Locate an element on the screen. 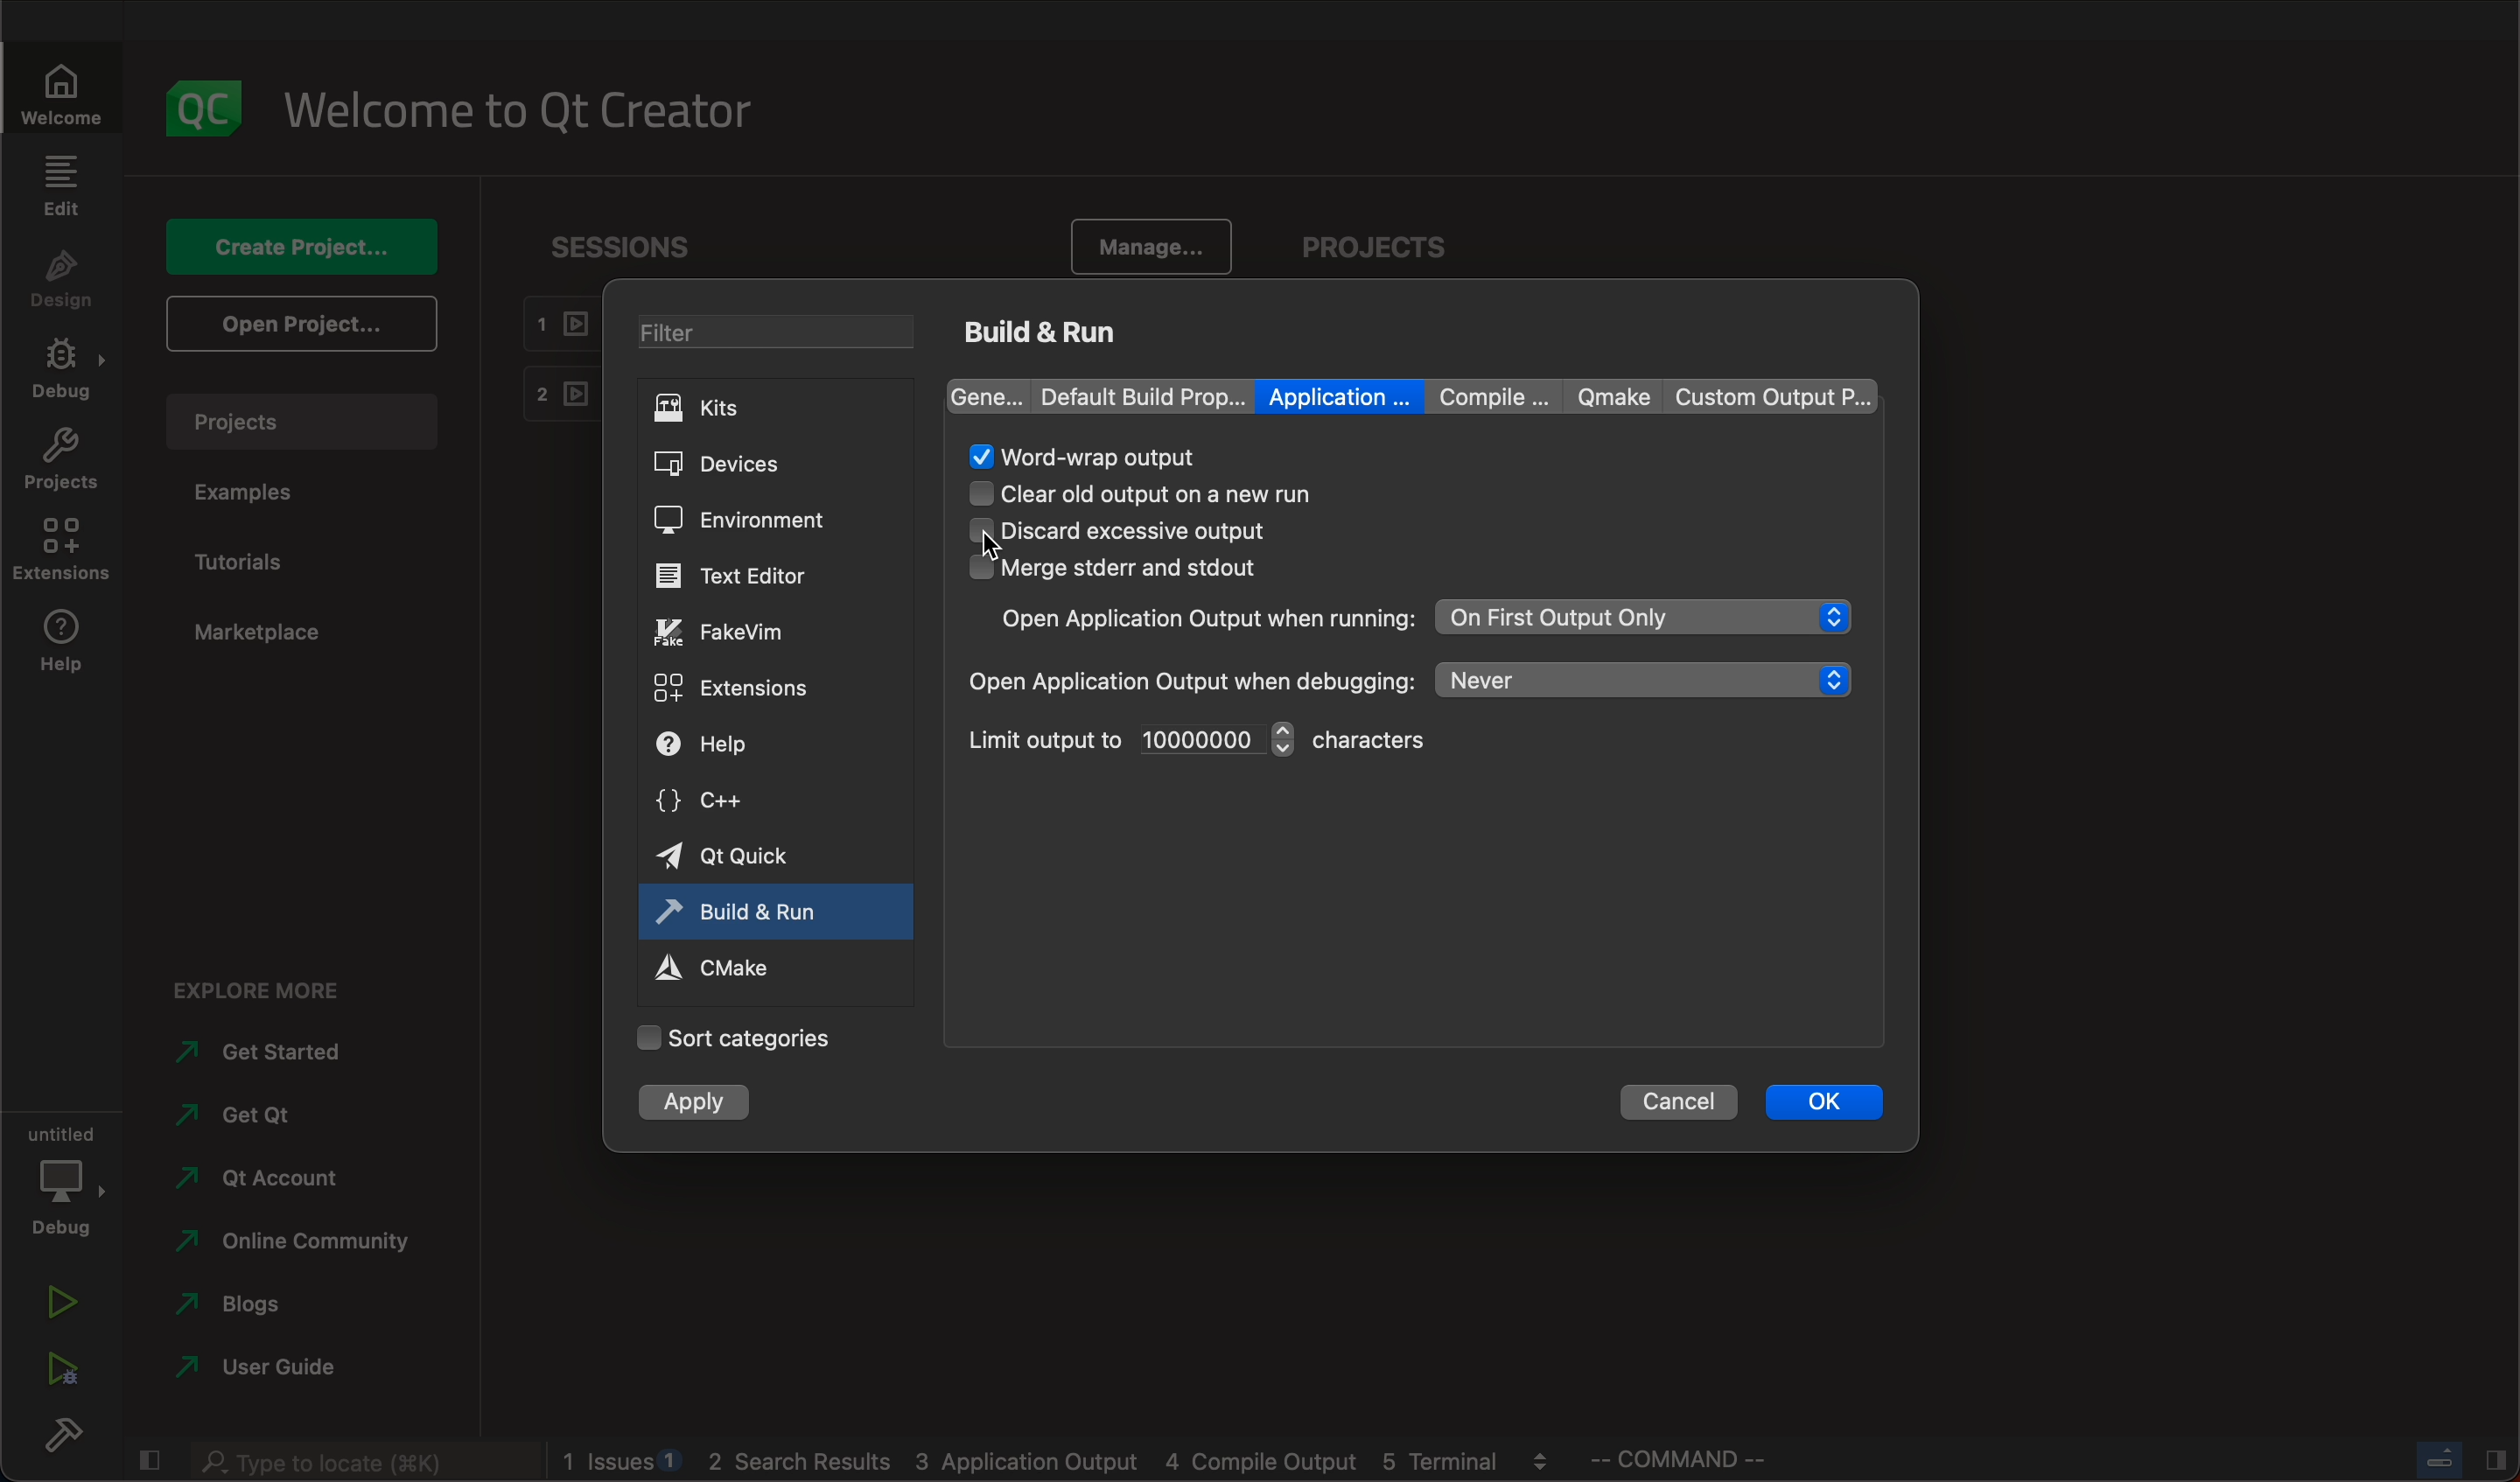 Image resolution: width=2520 pixels, height=1482 pixels. build and run is located at coordinates (1047, 330).